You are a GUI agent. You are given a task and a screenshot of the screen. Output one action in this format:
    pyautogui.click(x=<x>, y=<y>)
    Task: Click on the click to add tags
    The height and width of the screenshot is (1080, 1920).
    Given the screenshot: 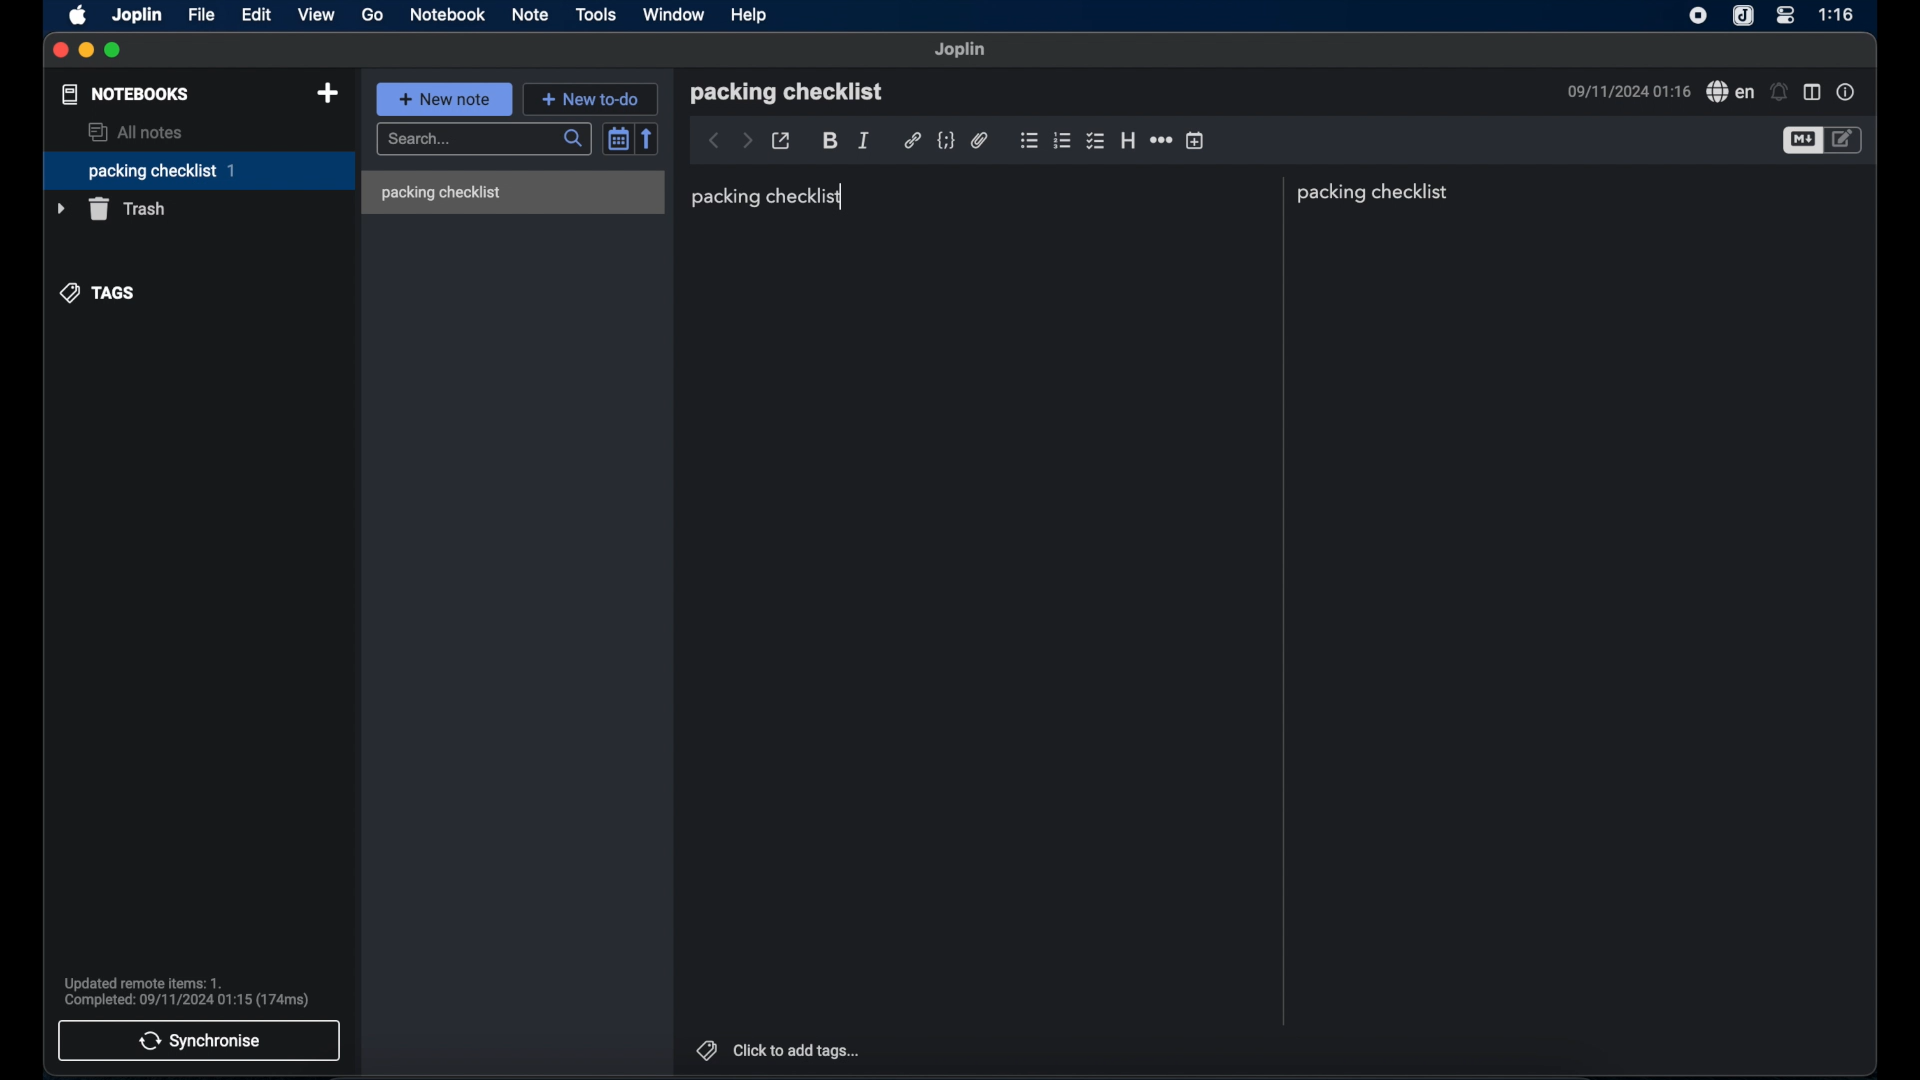 What is the action you would take?
    pyautogui.click(x=779, y=1049)
    